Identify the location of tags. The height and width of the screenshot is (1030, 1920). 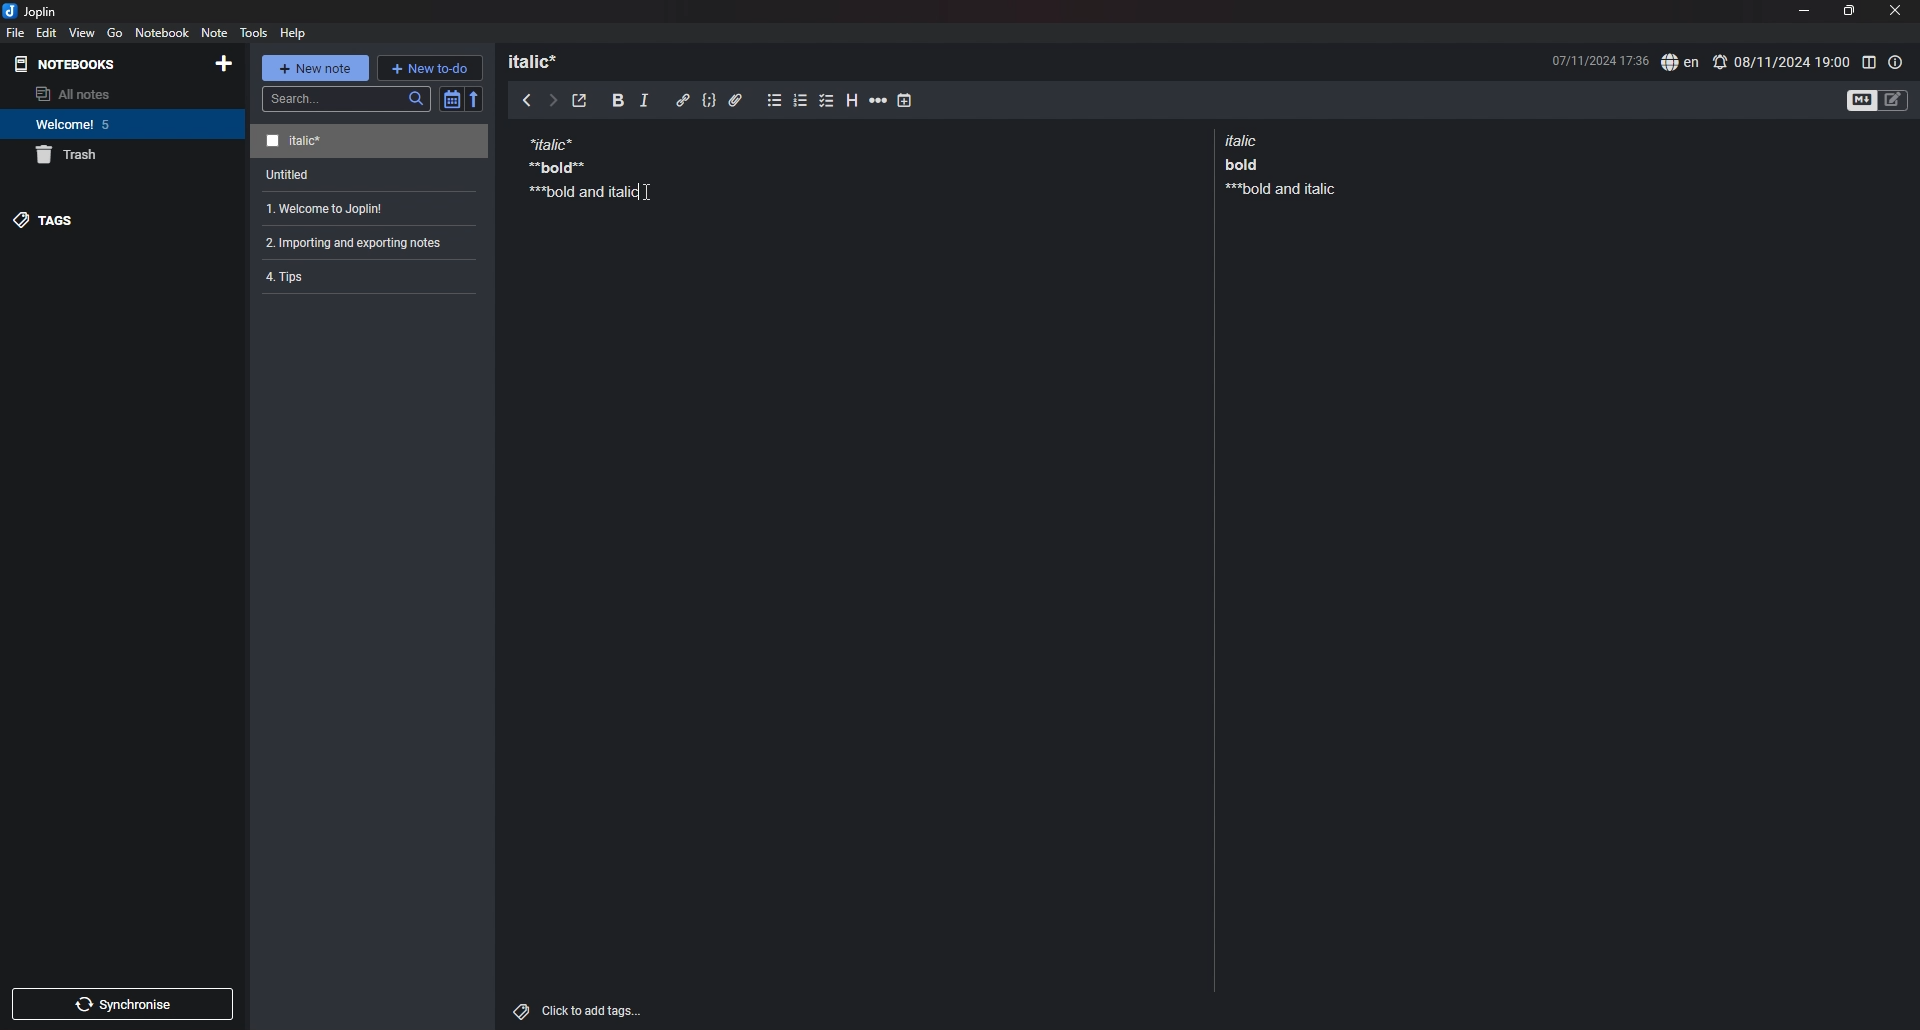
(121, 220).